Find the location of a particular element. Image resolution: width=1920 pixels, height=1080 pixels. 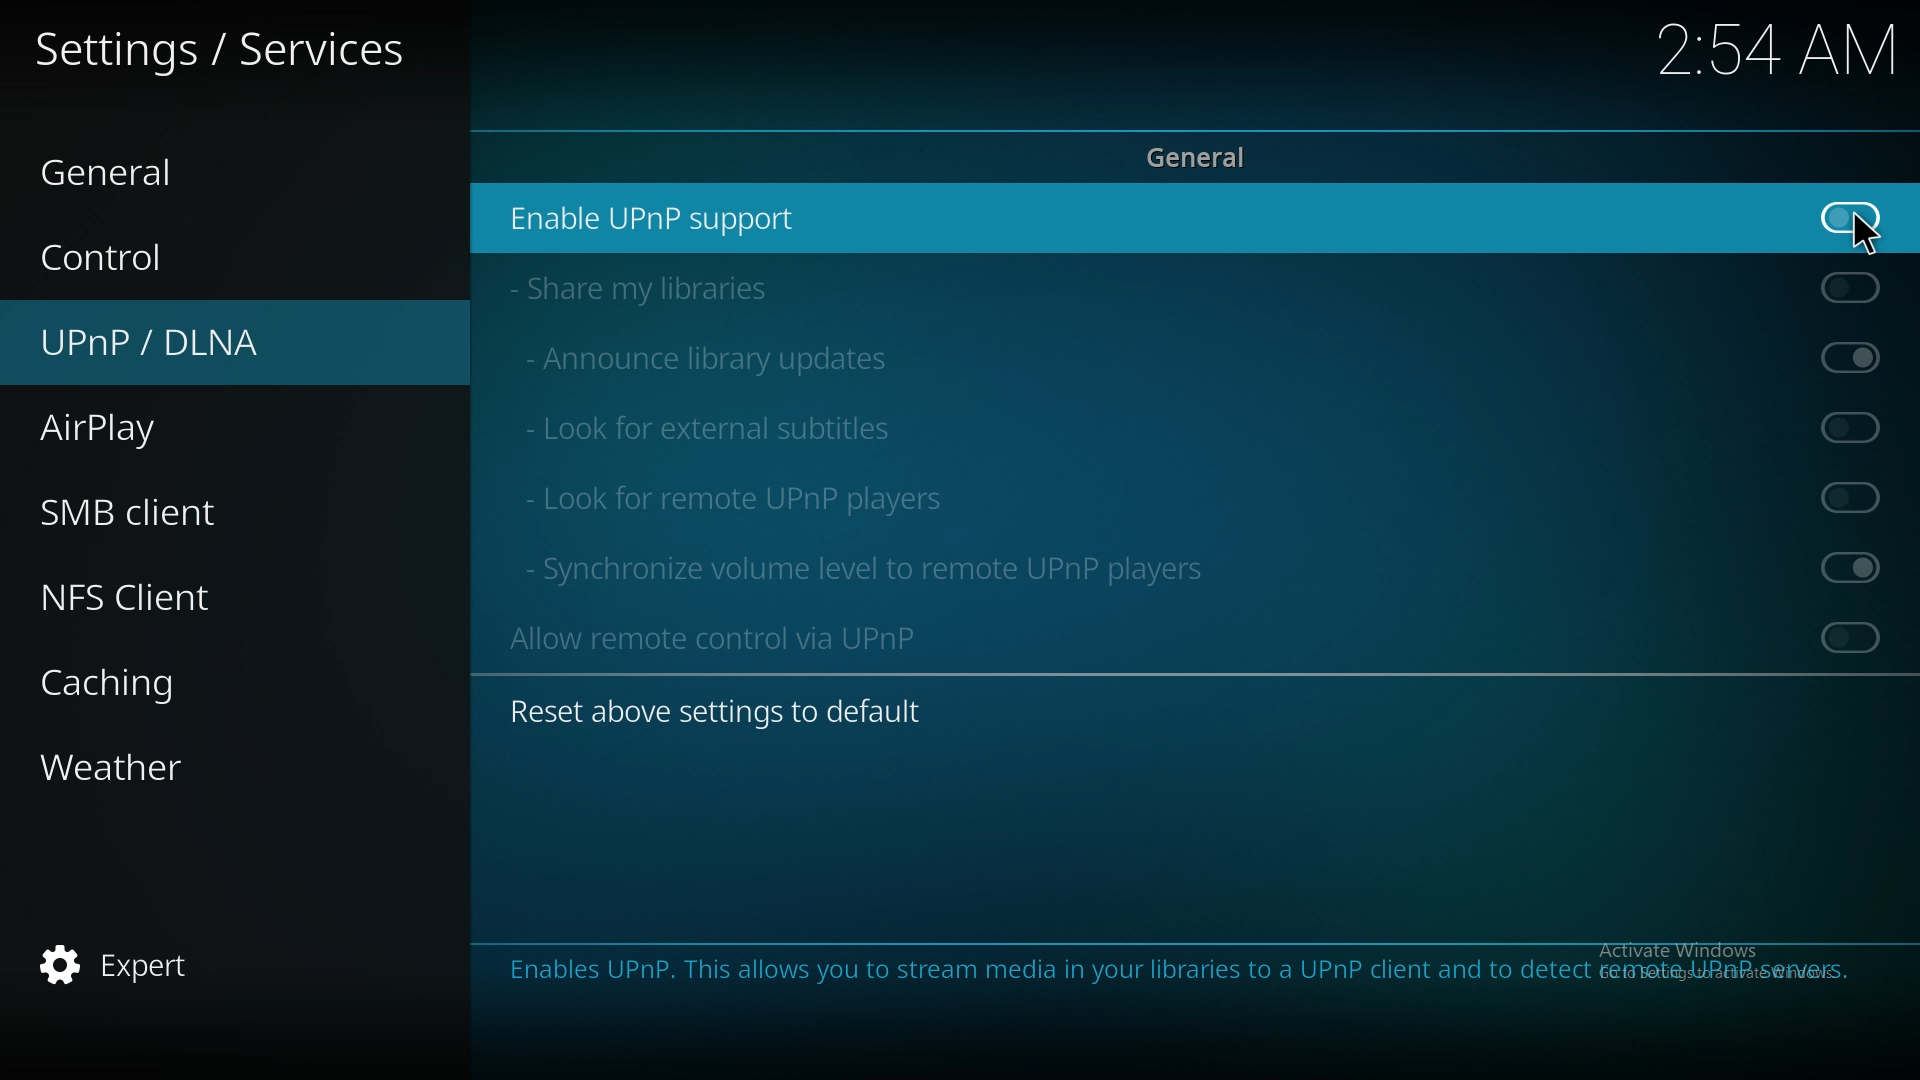

share my libraries is located at coordinates (656, 288).